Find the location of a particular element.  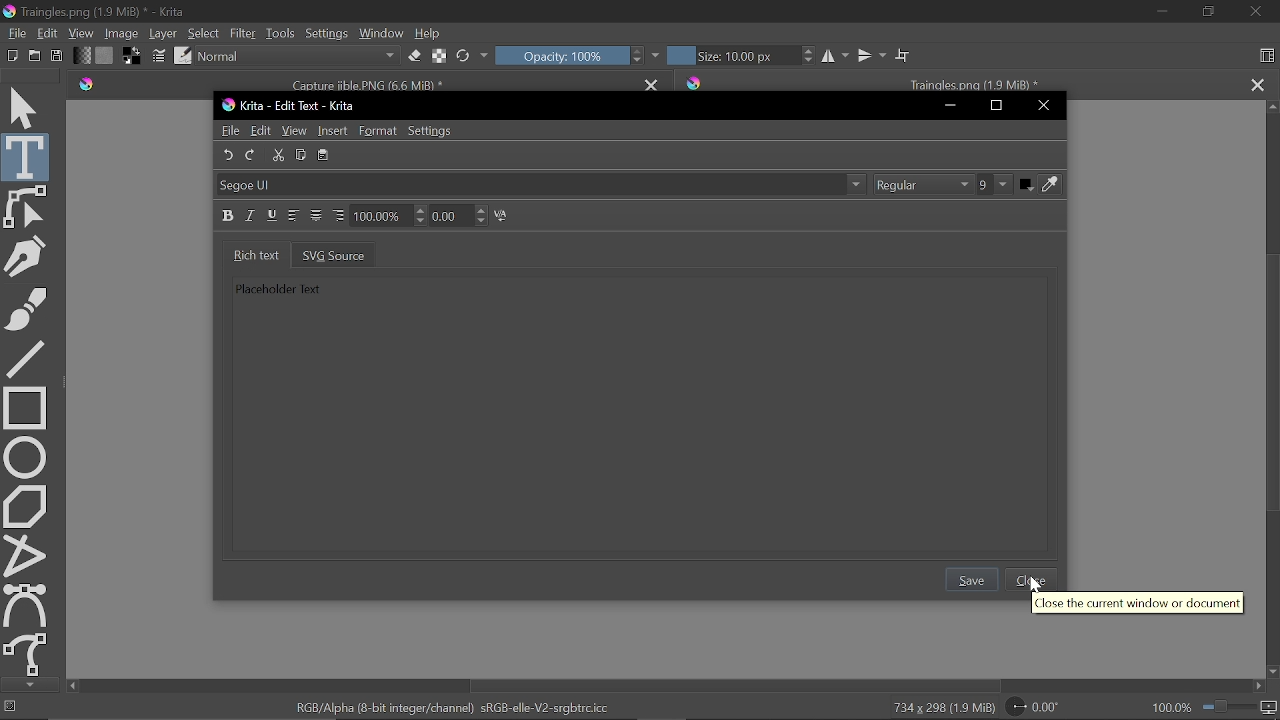

Choose workspace is located at coordinates (1266, 56).